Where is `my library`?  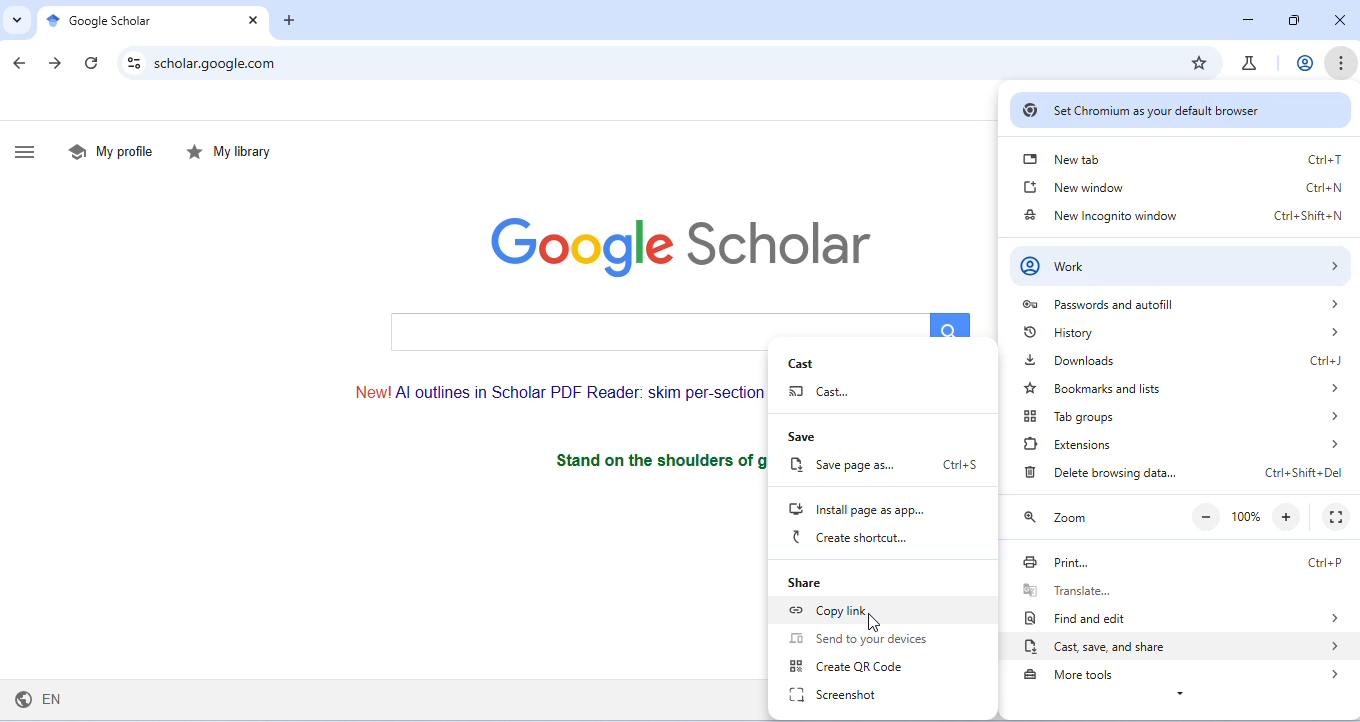
my library is located at coordinates (230, 152).